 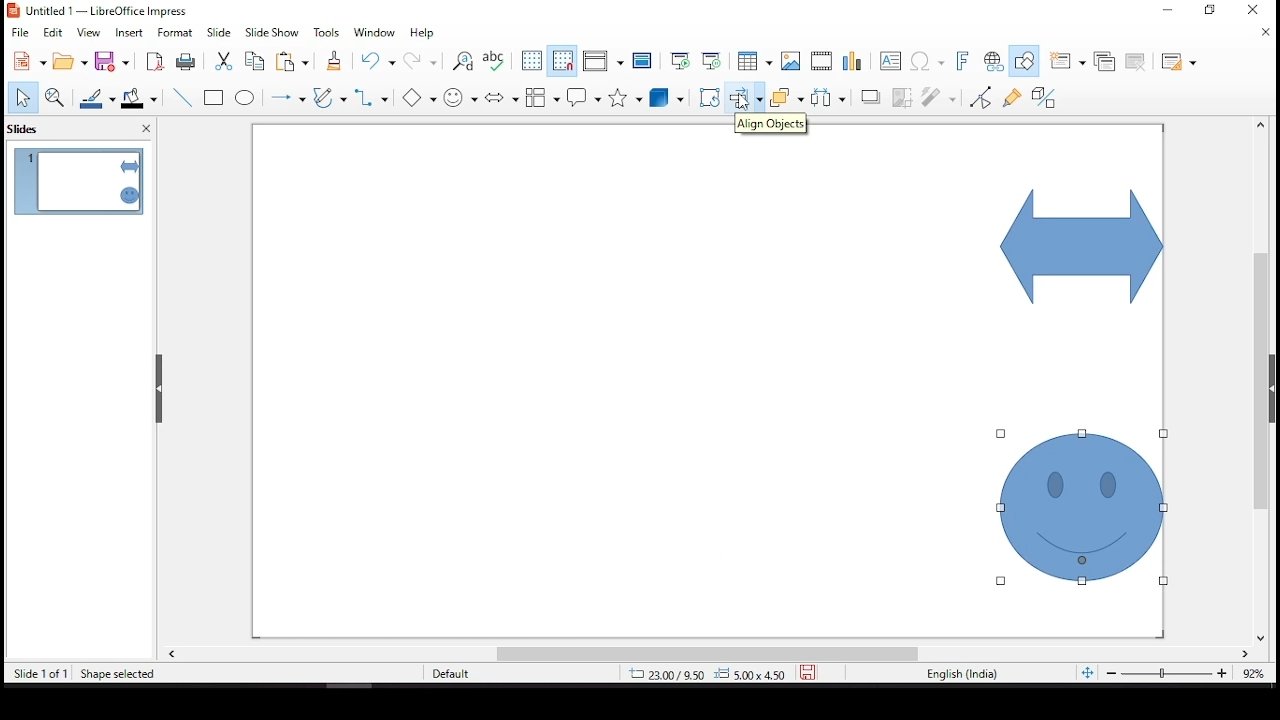 What do you see at coordinates (98, 10) in the screenshot?
I see `|B Untitled 1 — LibreOffice Impress` at bounding box center [98, 10].